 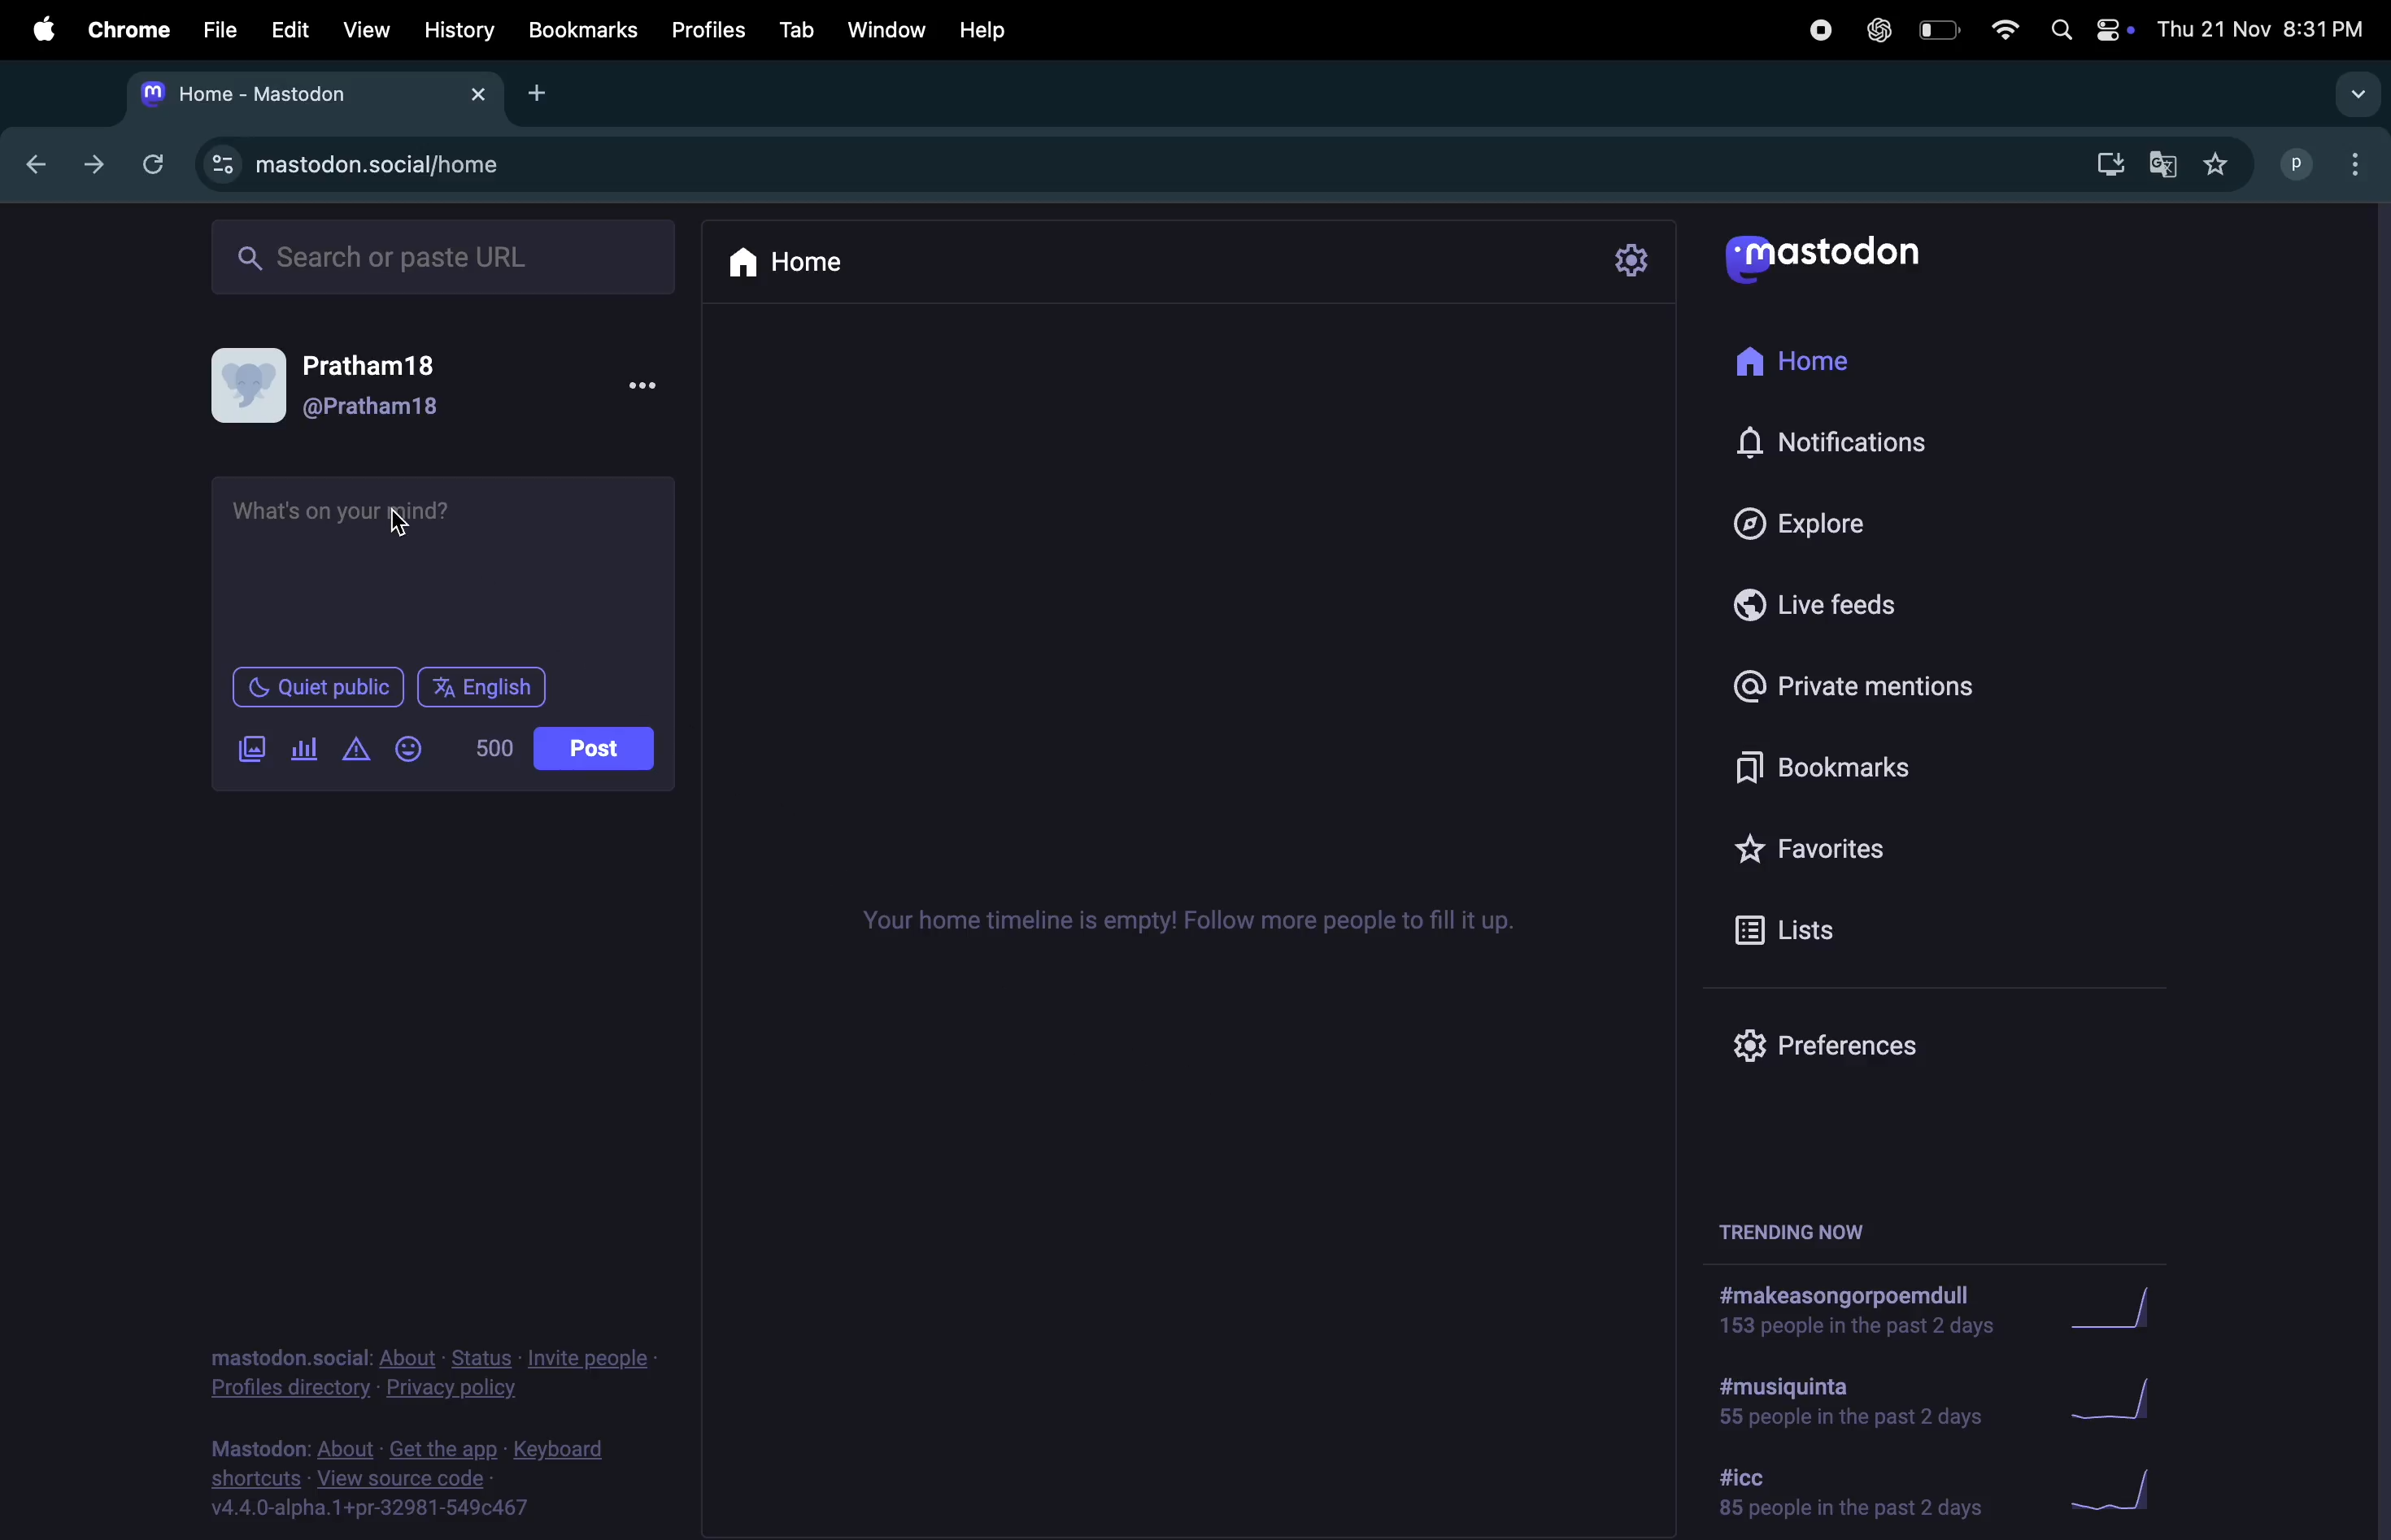 I want to click on privacy policy, so click(x=431, y=1373).